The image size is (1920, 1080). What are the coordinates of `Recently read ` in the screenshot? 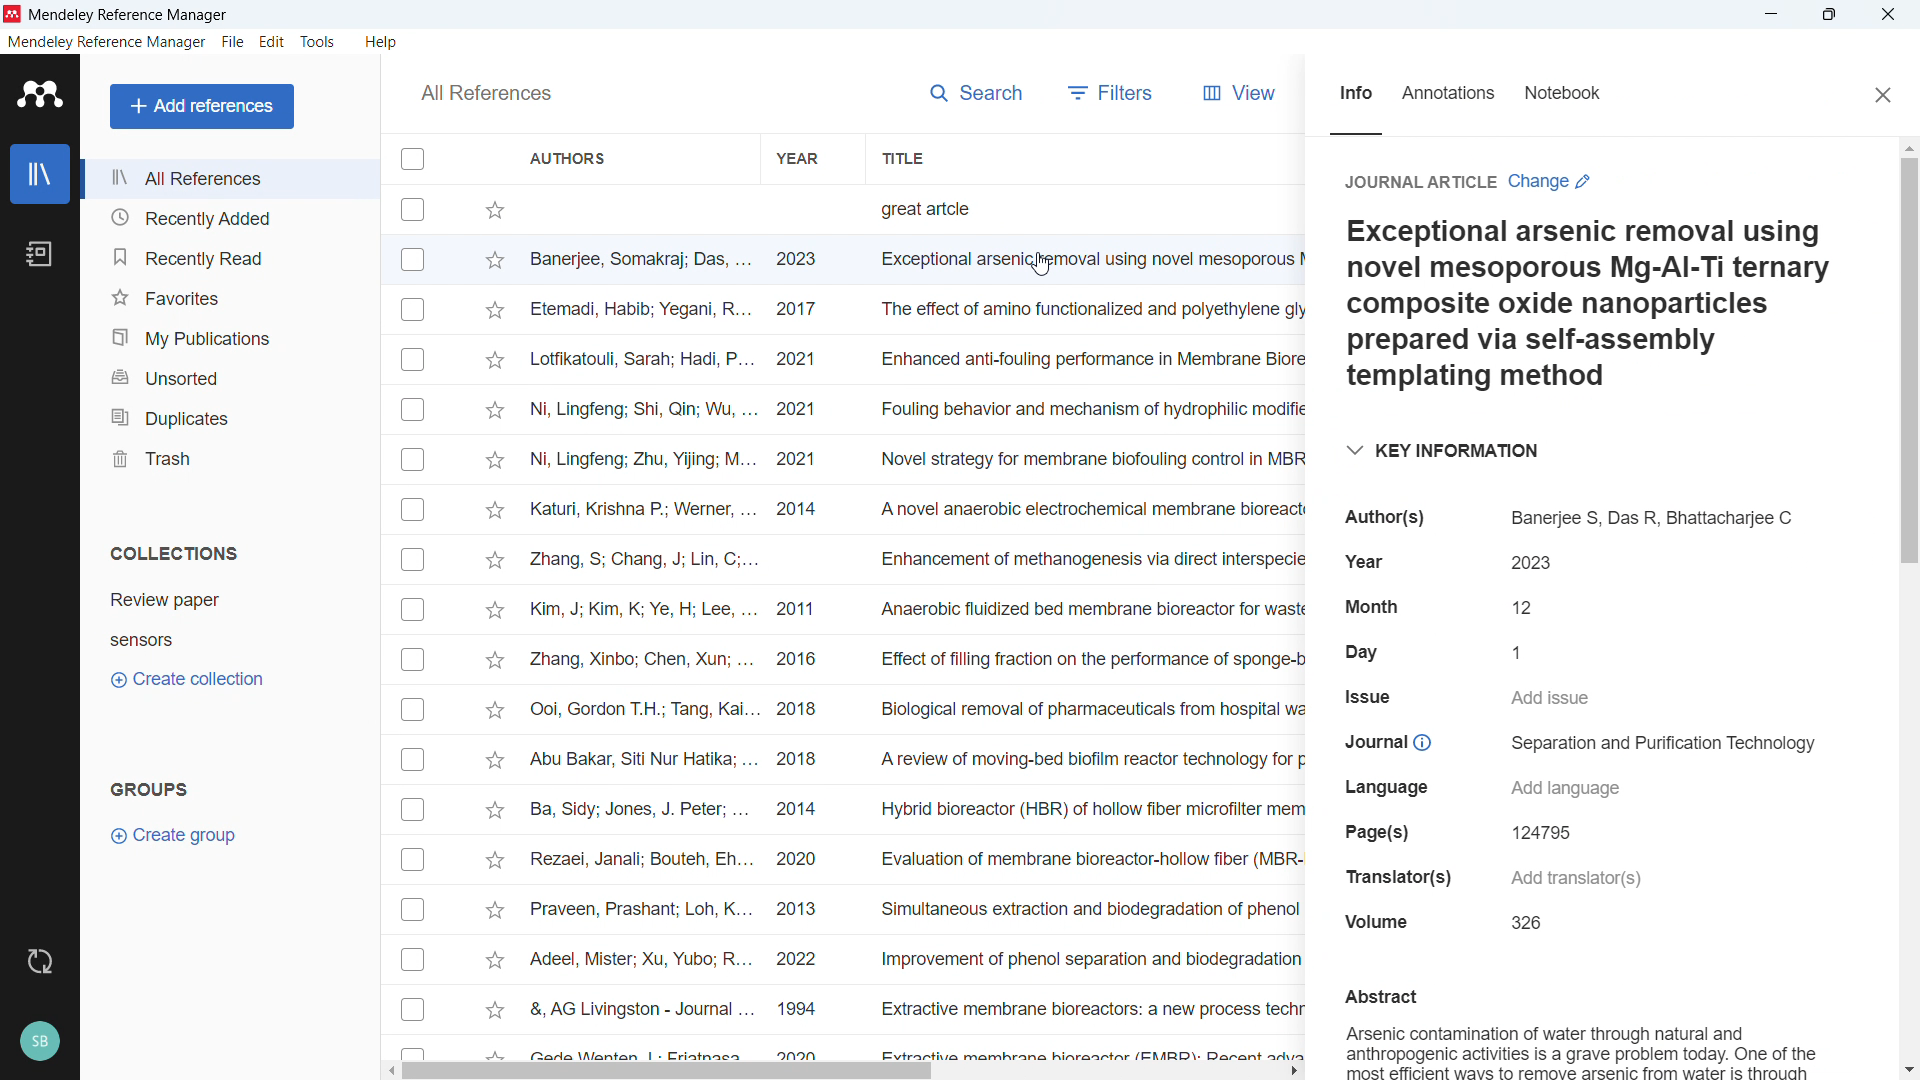 It's located at (230, 257).